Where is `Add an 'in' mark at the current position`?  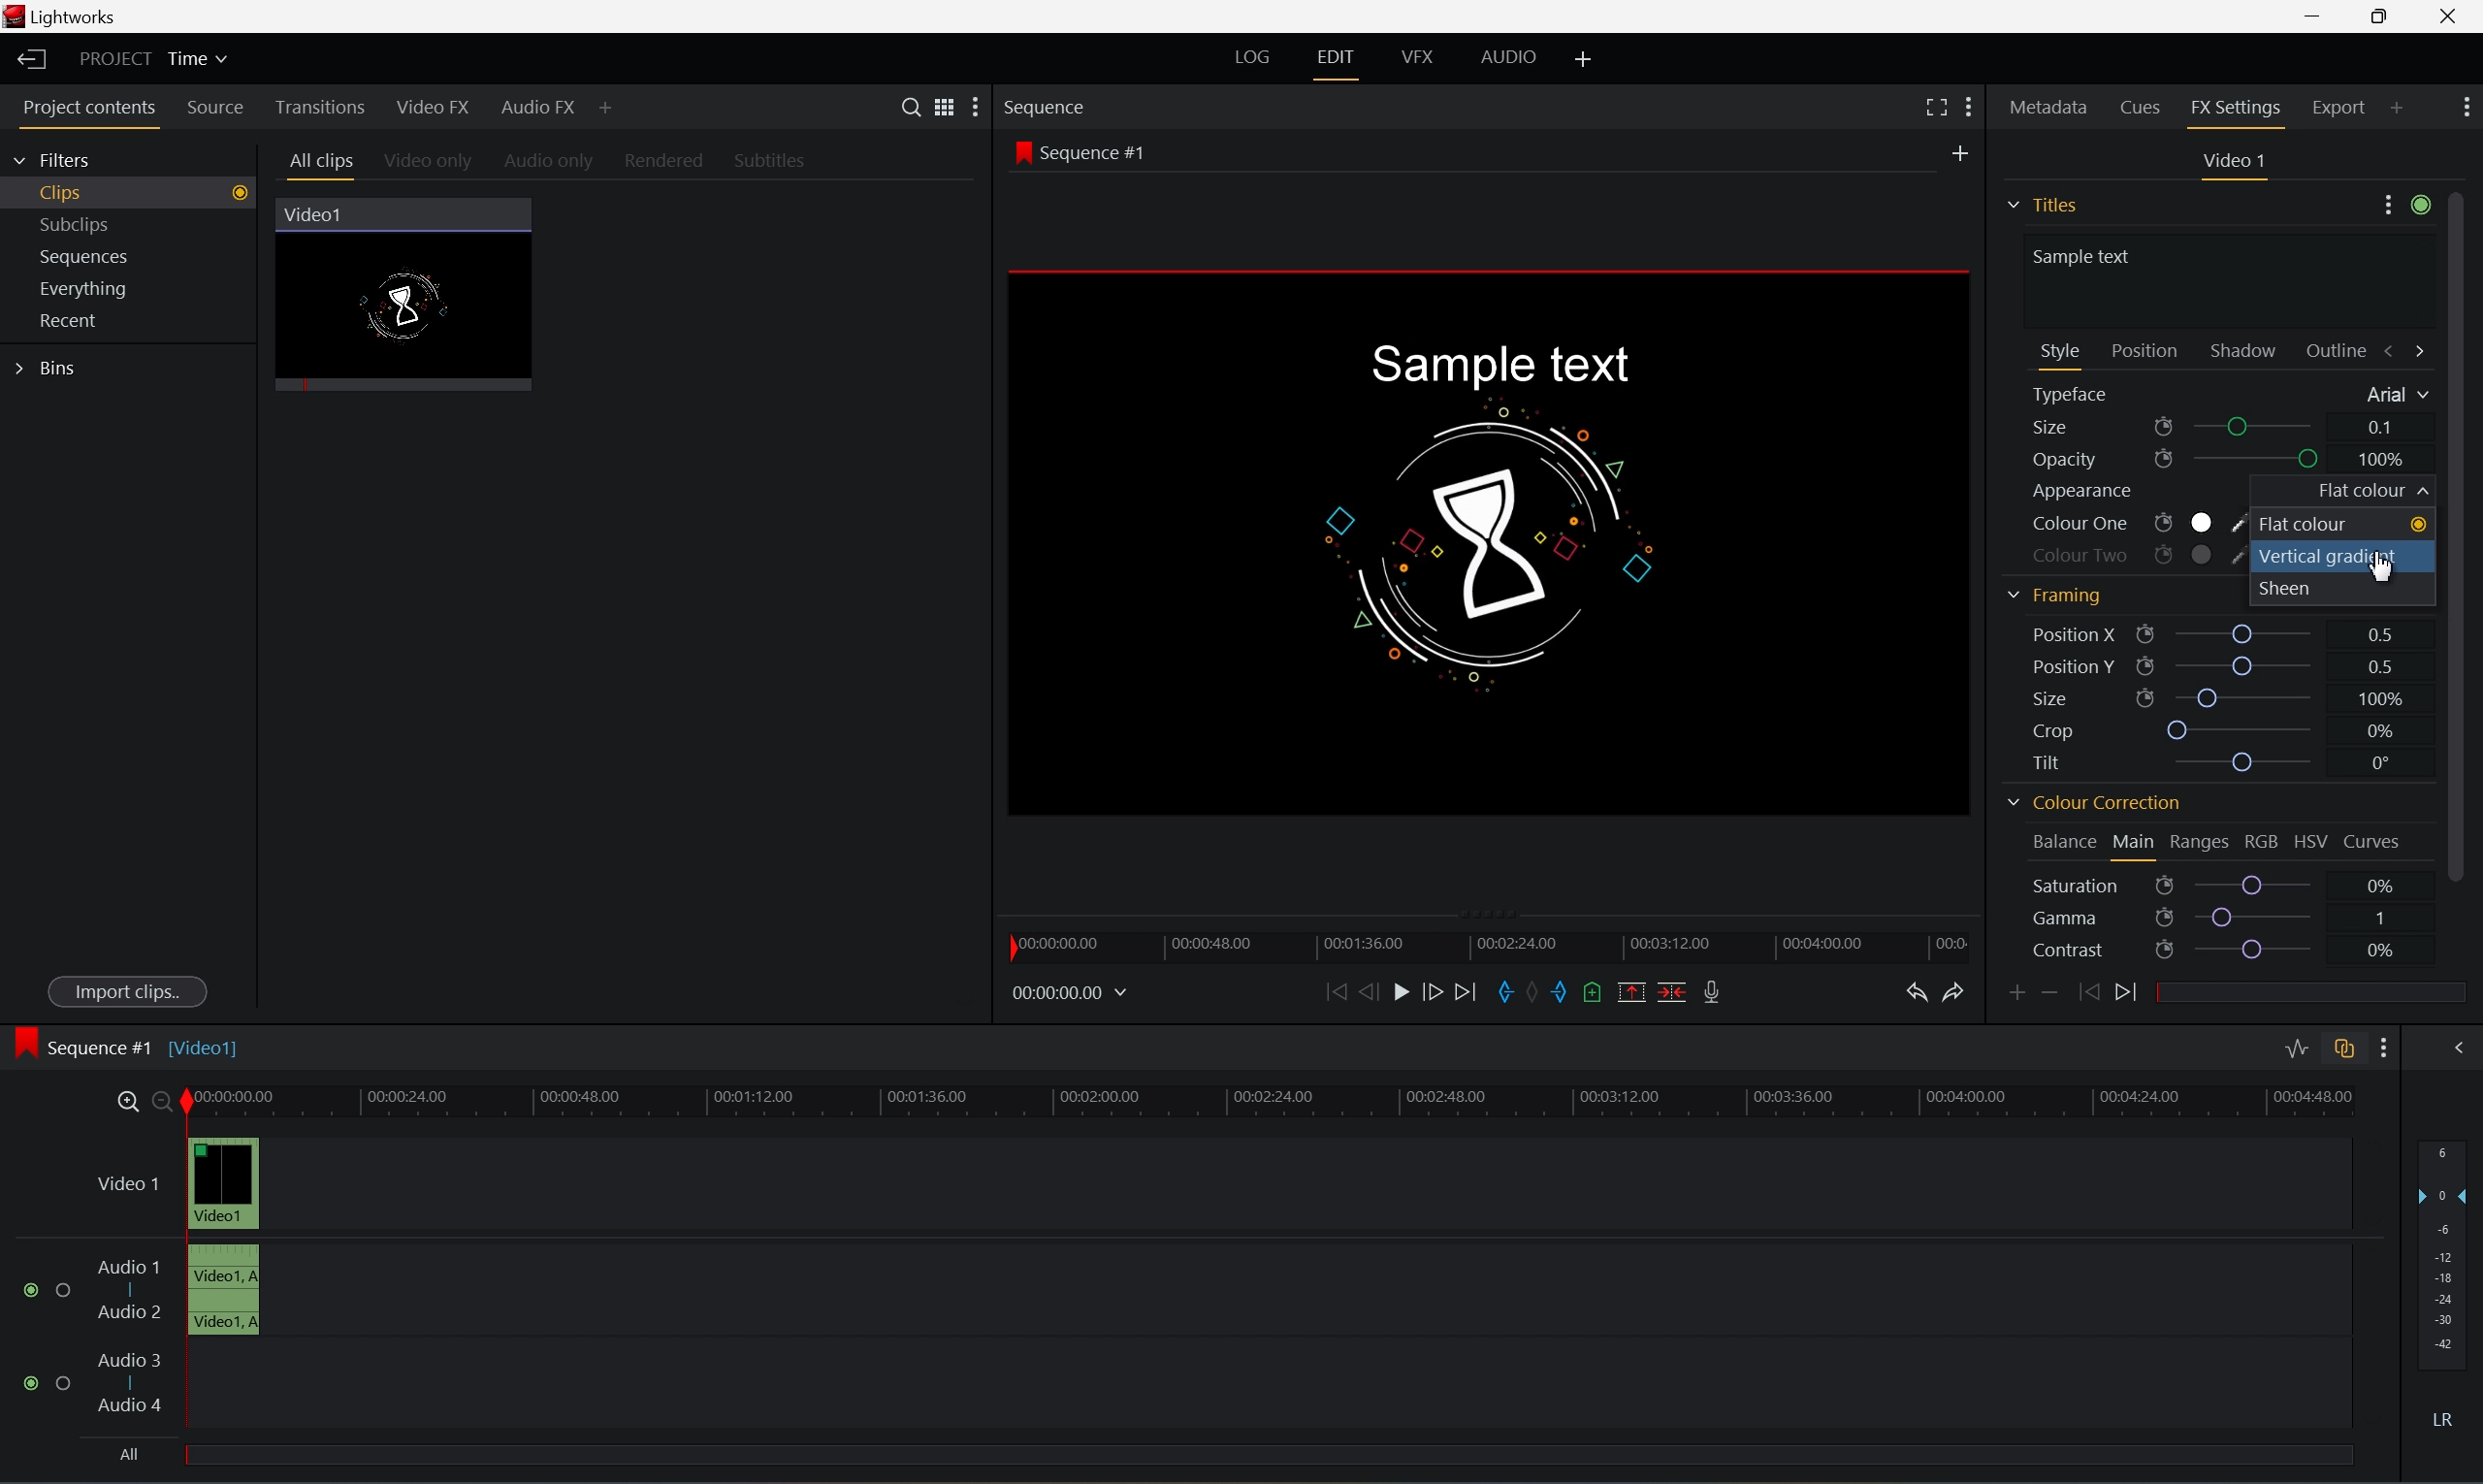 Add an 'in' mark at the current position is located at coordinates (1507, 993).